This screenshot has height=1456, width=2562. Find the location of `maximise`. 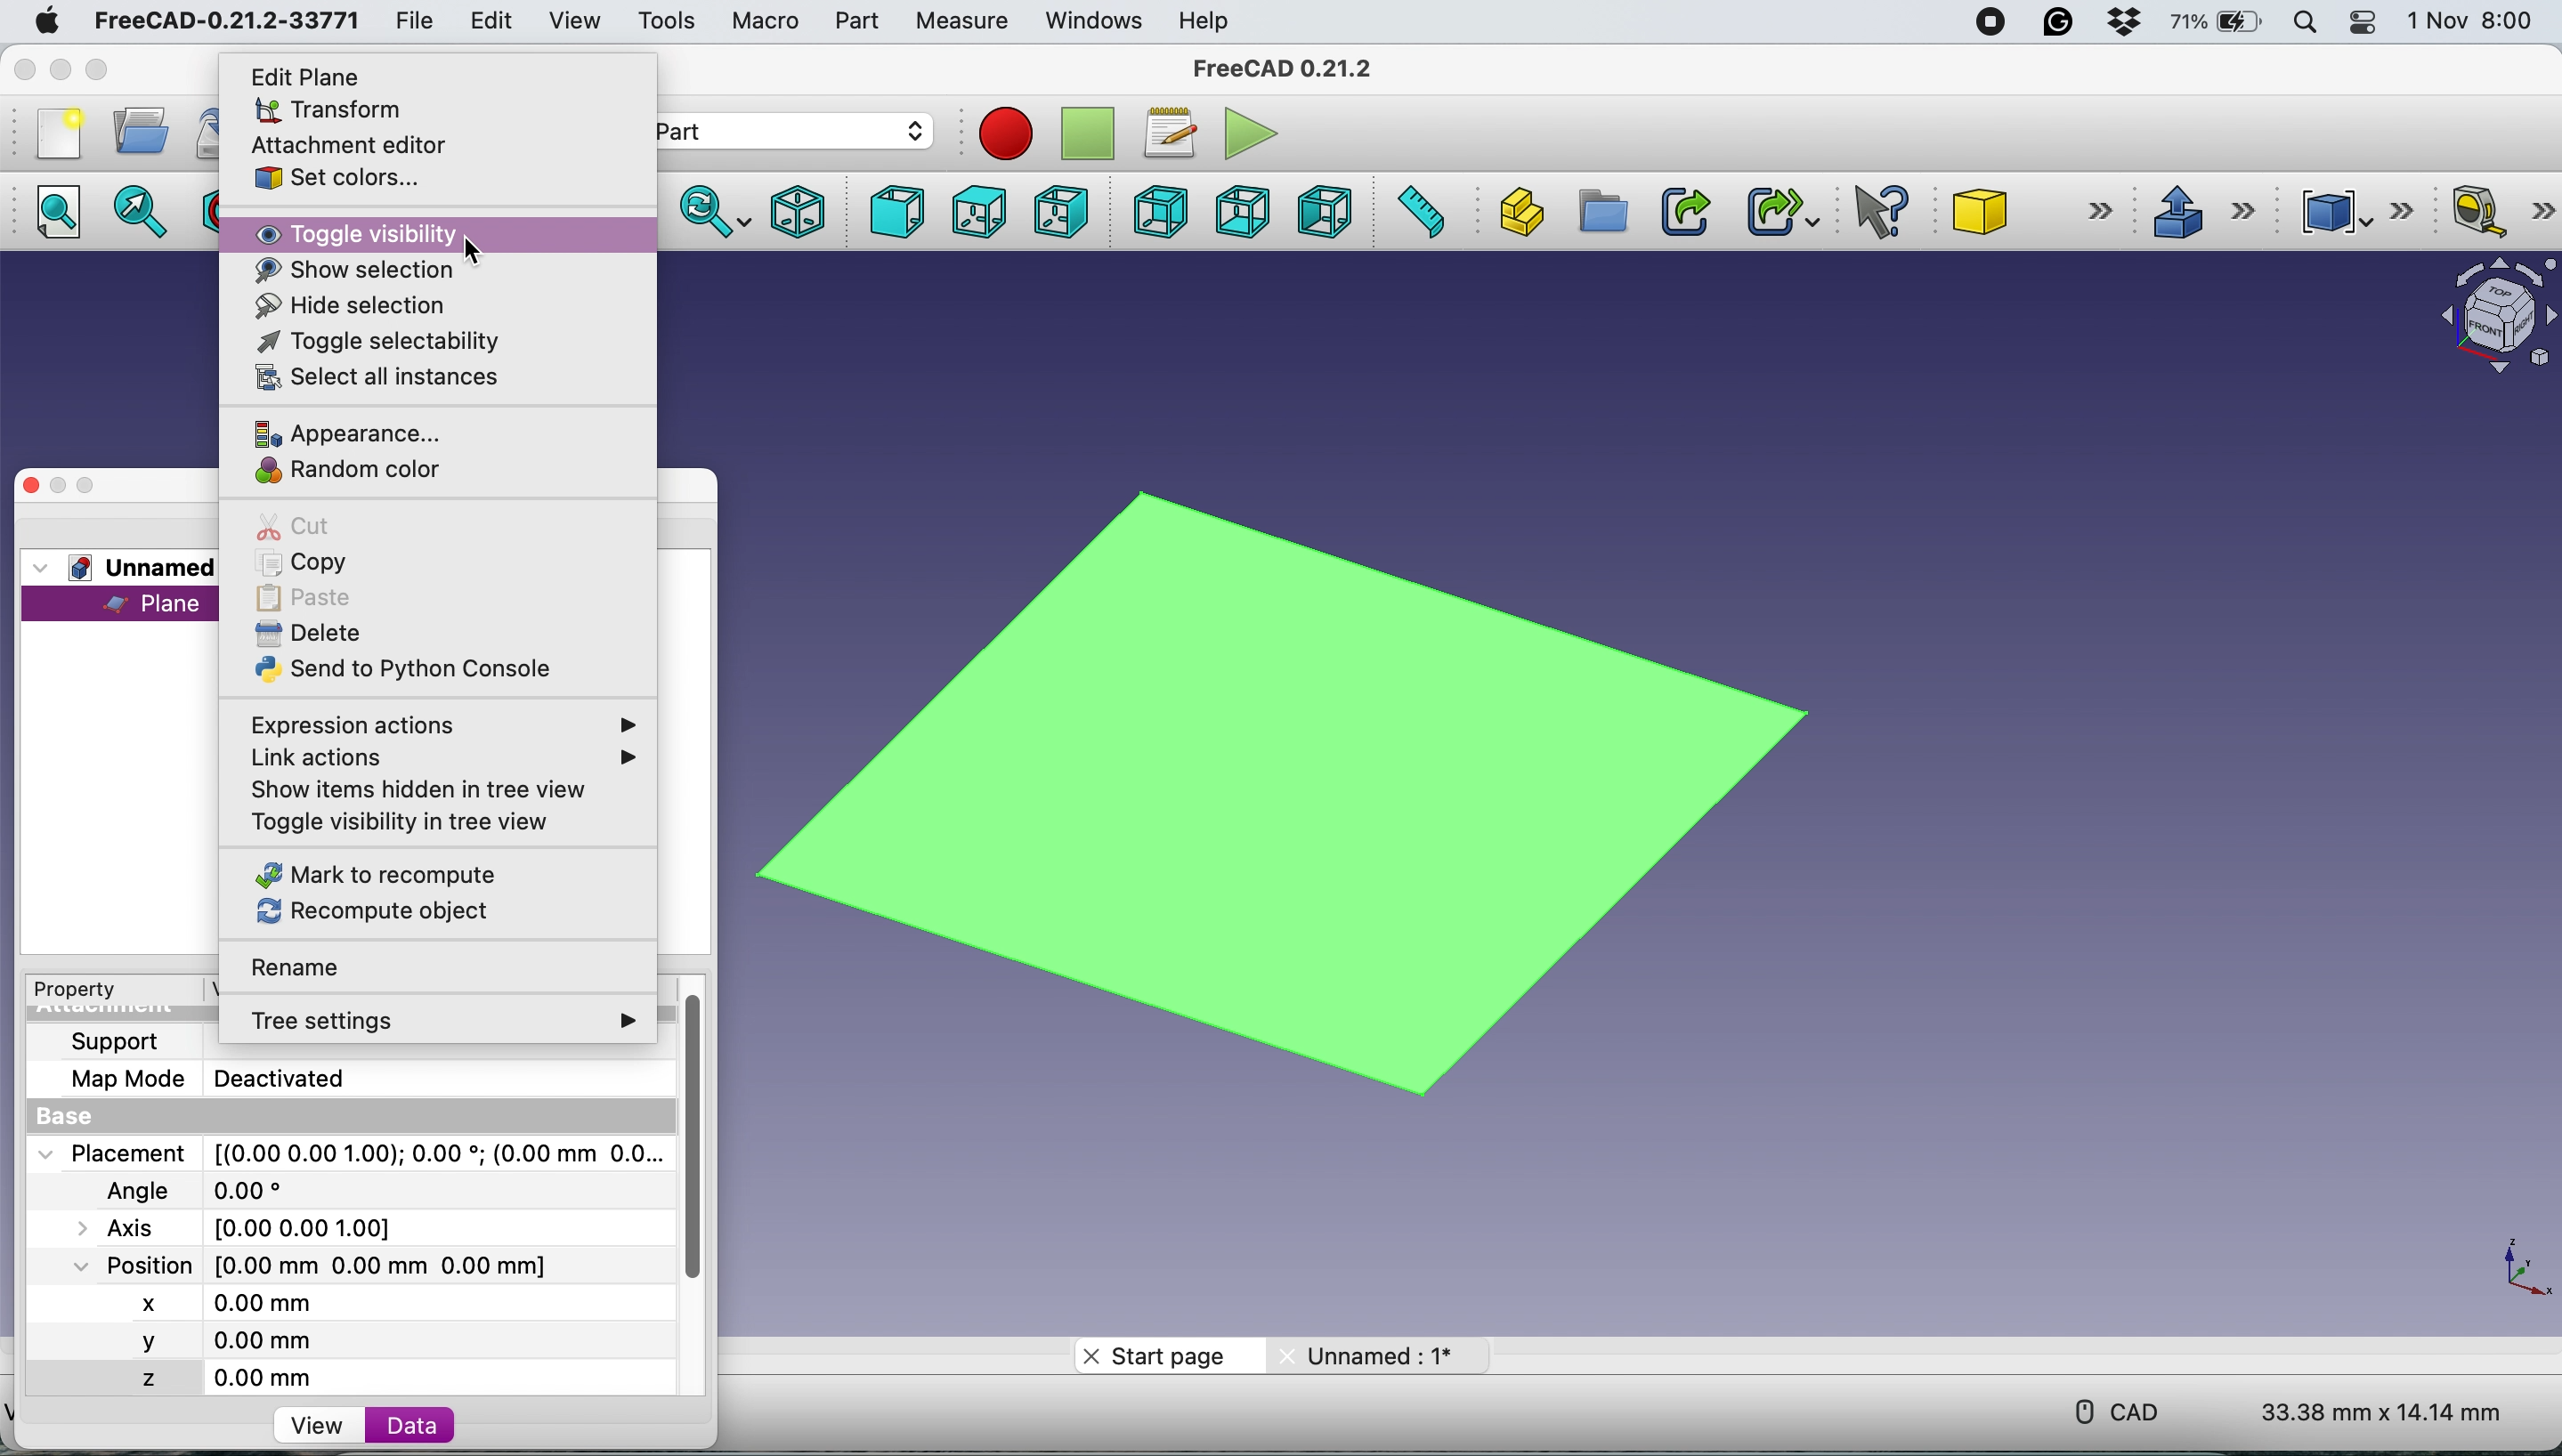

maximise is located at coordinates (101, 70).